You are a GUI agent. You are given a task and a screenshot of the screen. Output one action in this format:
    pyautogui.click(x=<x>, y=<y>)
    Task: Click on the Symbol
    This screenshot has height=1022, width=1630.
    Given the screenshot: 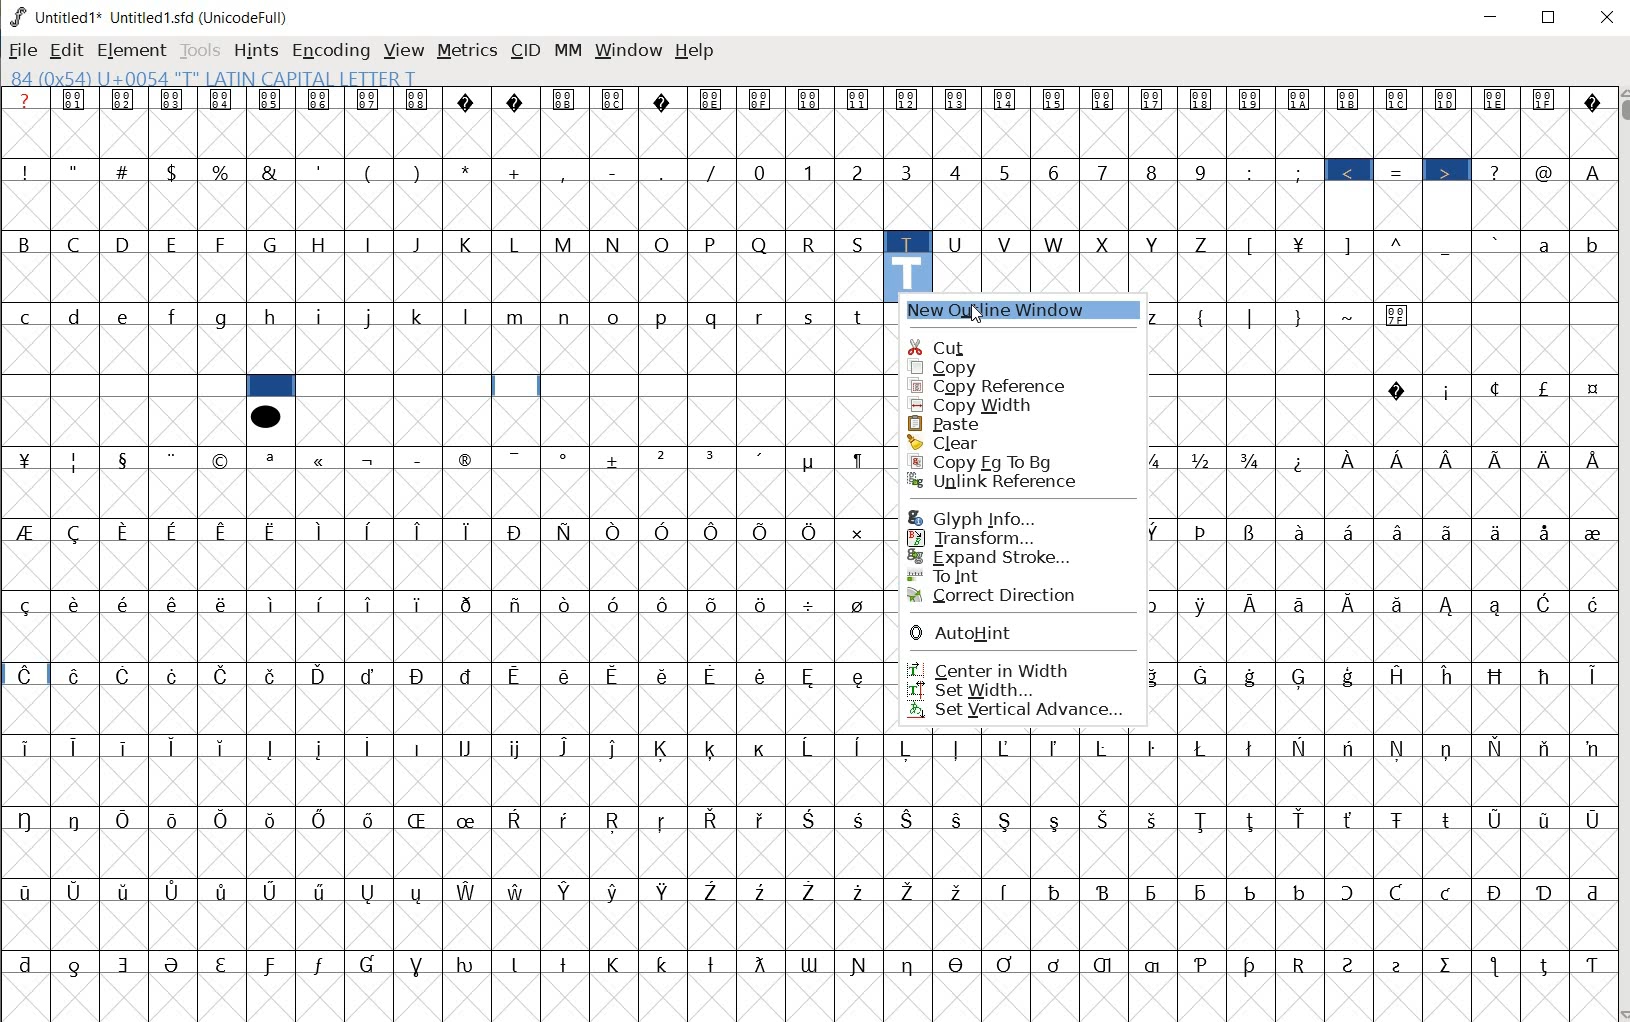 What is the action you would take?
    pyautogui.click(x=1206, y=676)
    